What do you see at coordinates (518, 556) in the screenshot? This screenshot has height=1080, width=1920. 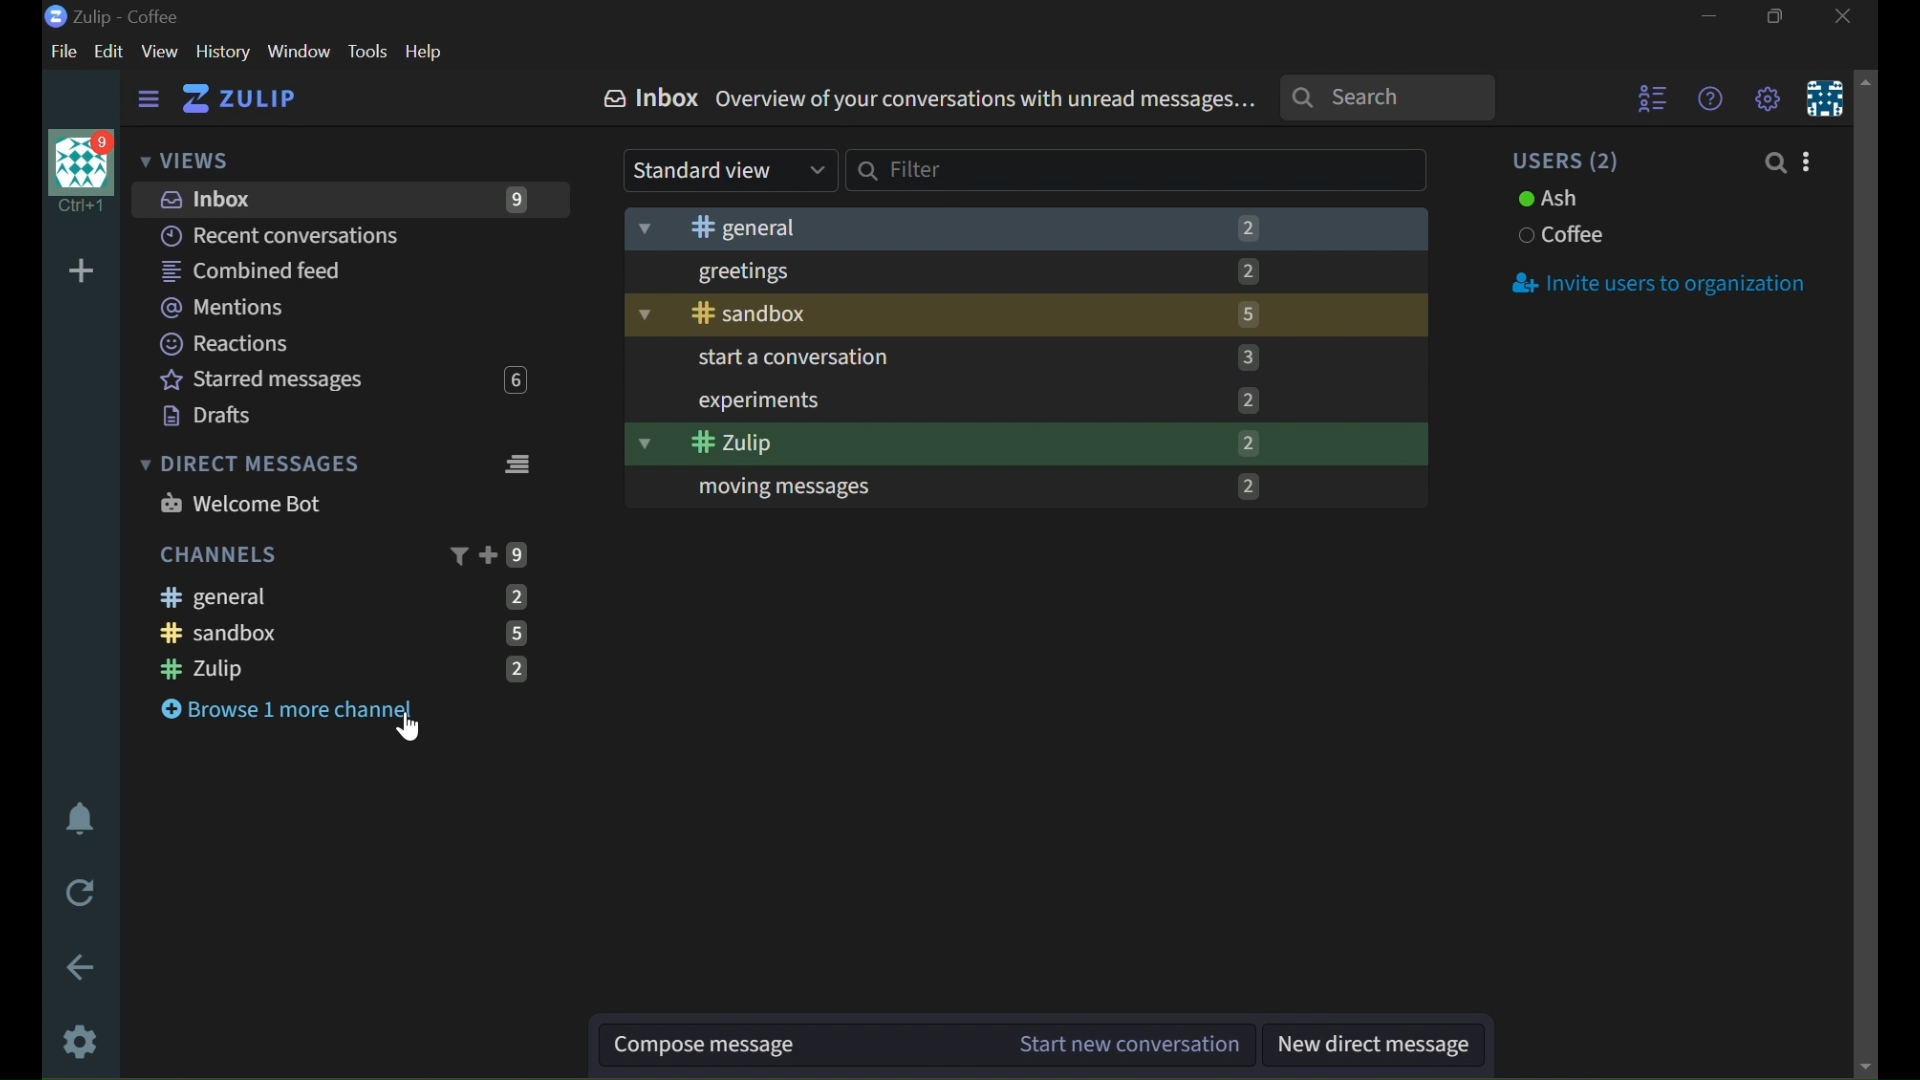 I see `9` at bounding box center [518, 556].